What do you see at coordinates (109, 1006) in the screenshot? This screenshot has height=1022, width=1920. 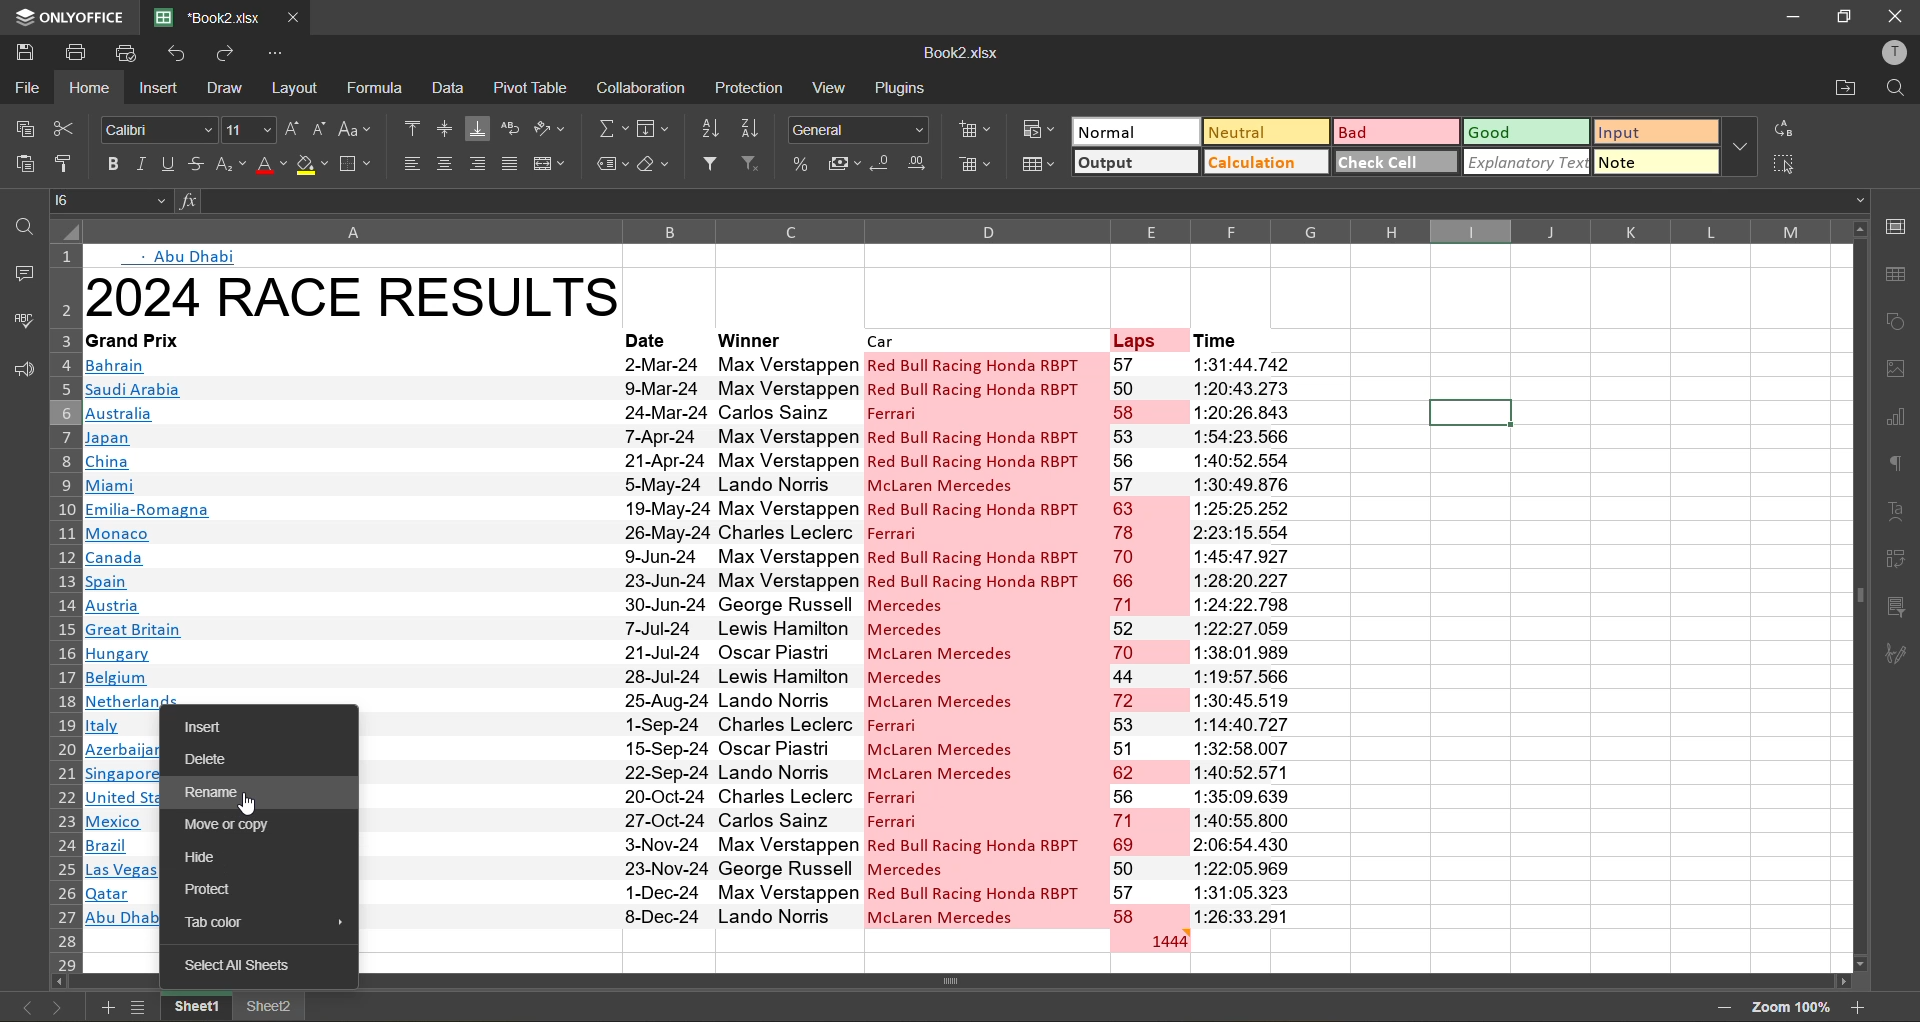 I see `add sheet` at bounding box center [109, 1006].